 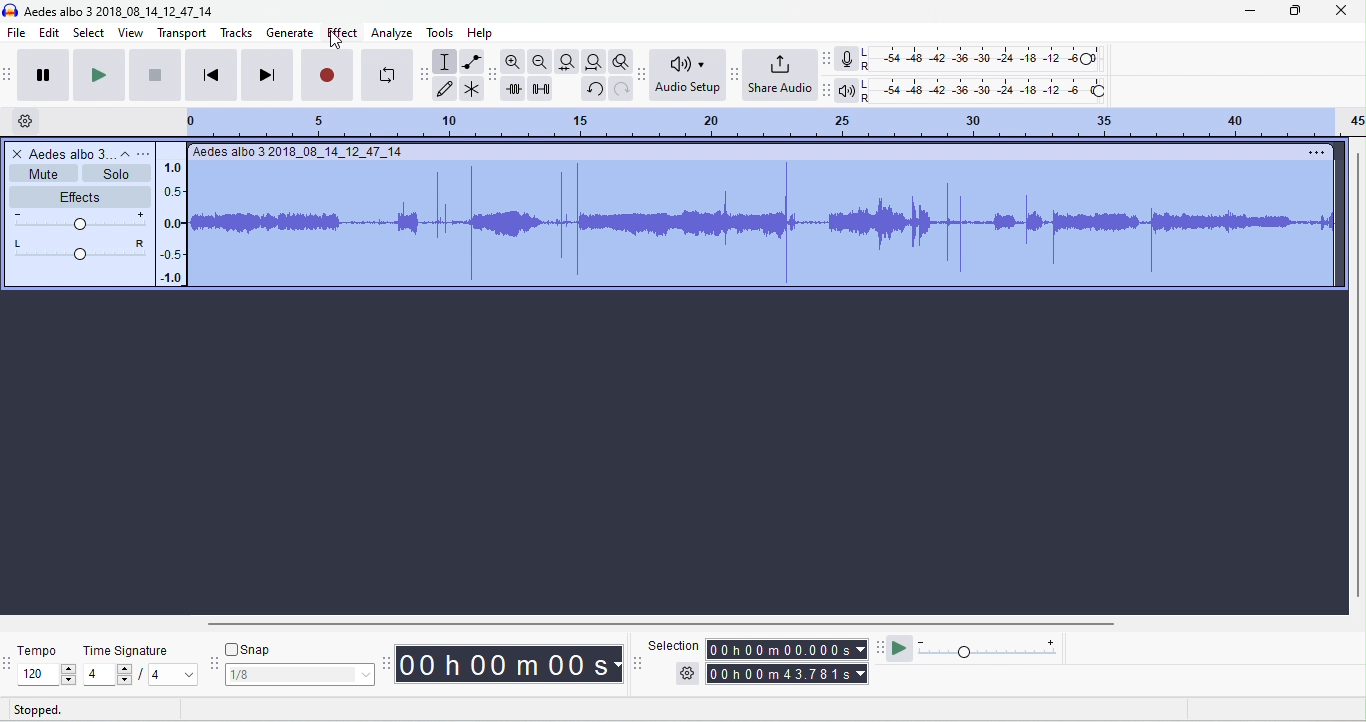 What do you see at coordinates (472, 62) in the screenshot?
I see `envelop tool` at bounding box center [472, 62].